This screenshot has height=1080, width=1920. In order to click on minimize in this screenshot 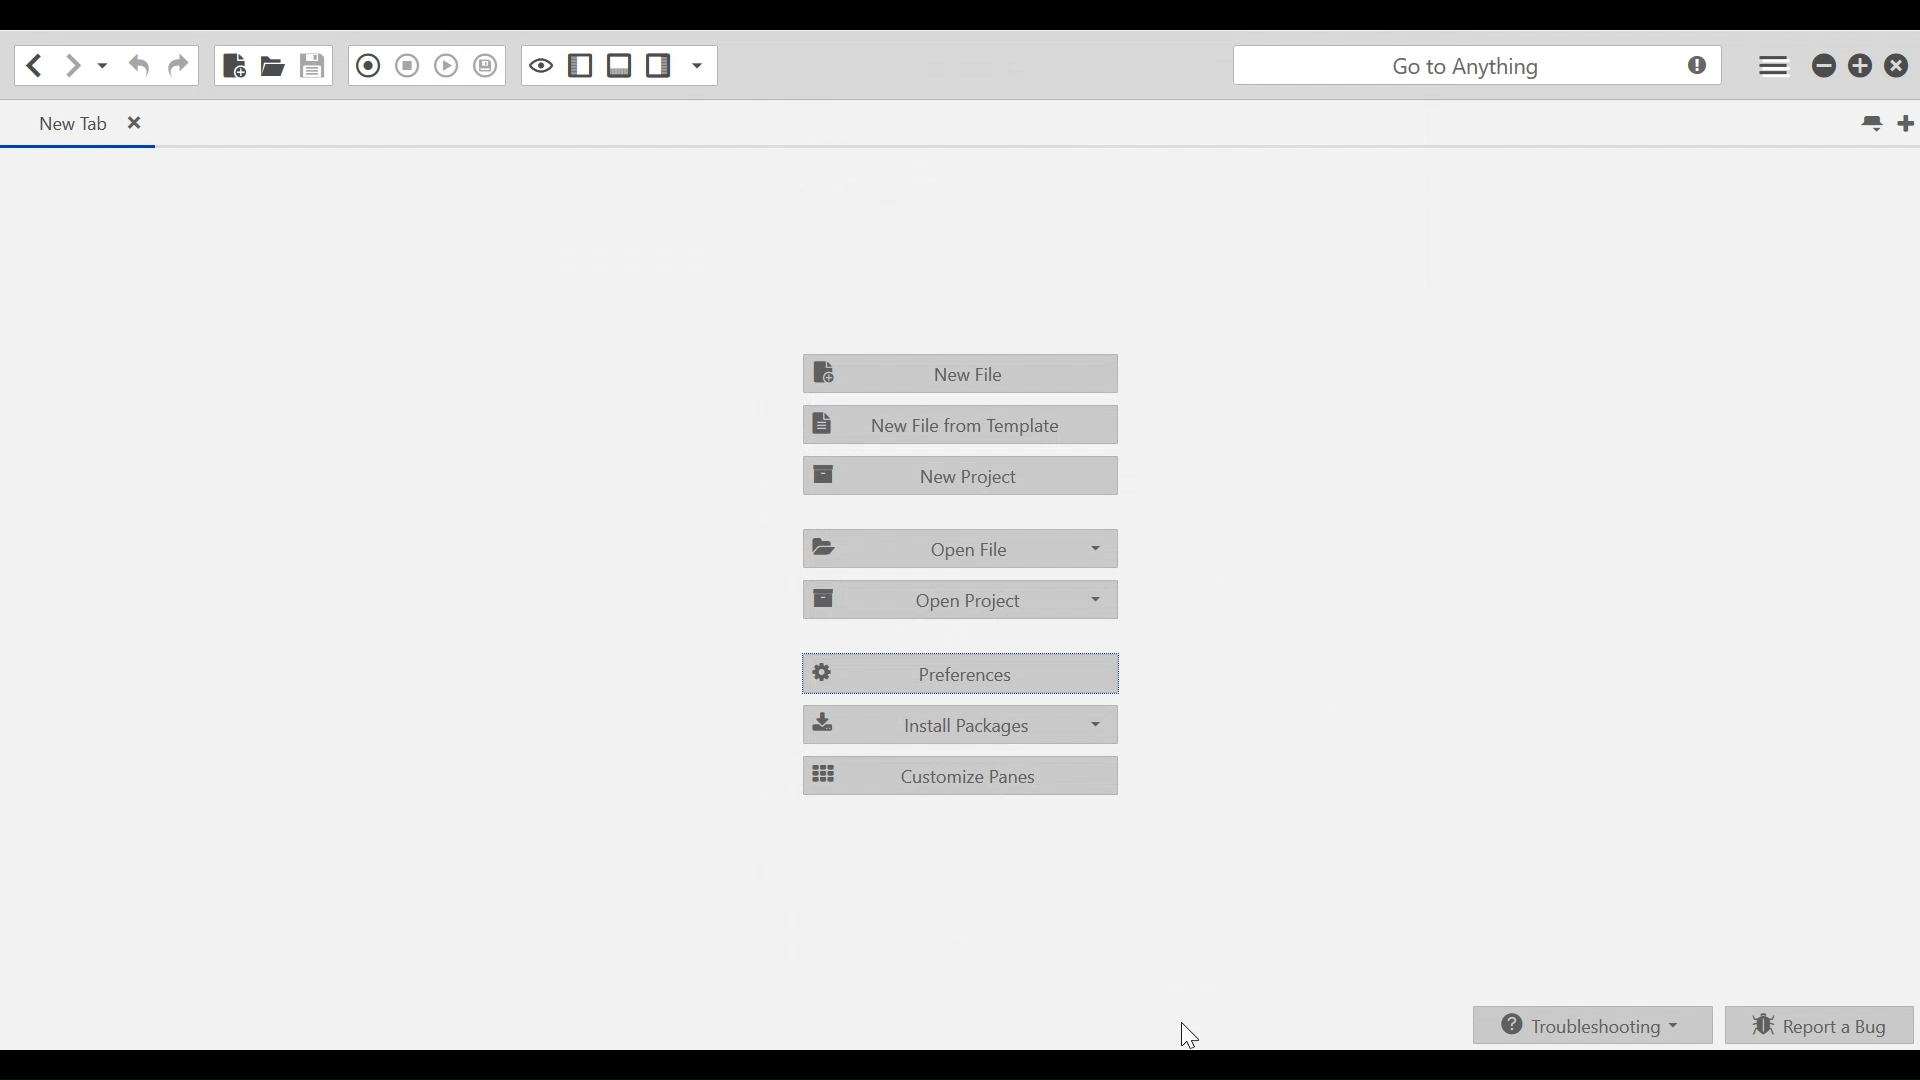, I will do `click(1825, 66)`.